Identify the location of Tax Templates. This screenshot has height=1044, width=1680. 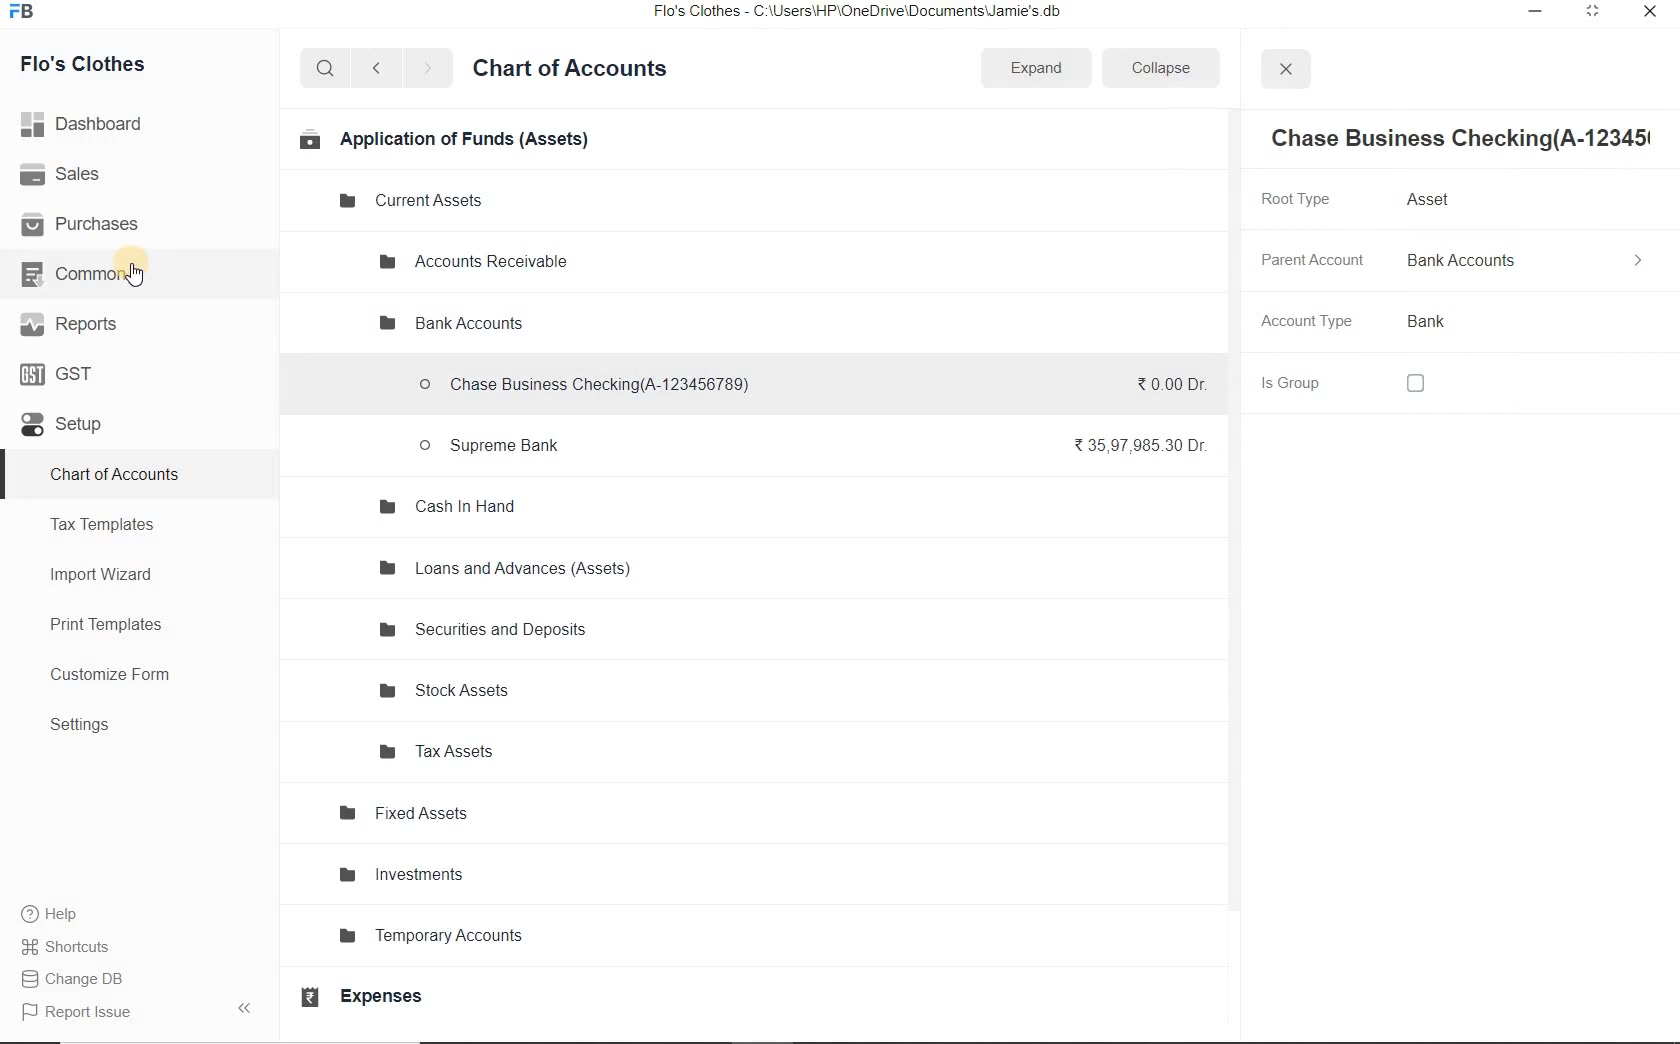
(125, 527).